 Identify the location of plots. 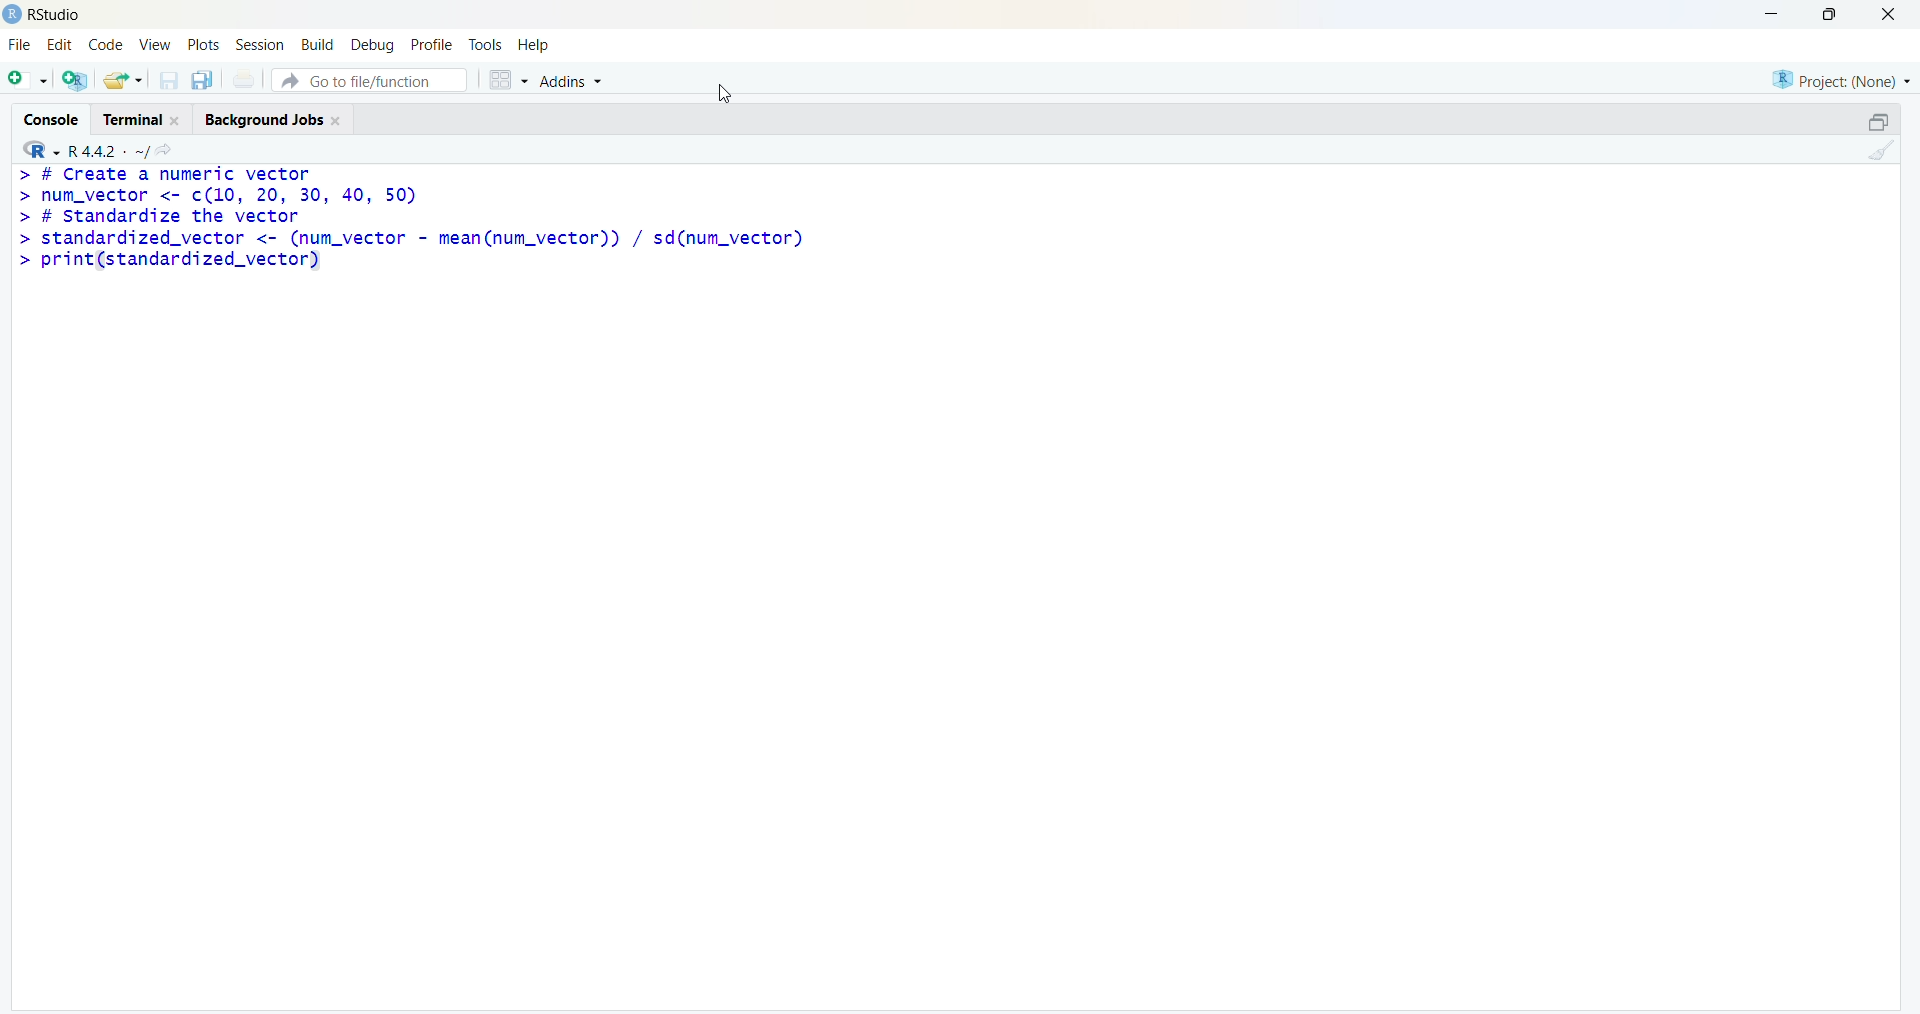
(202, 44).